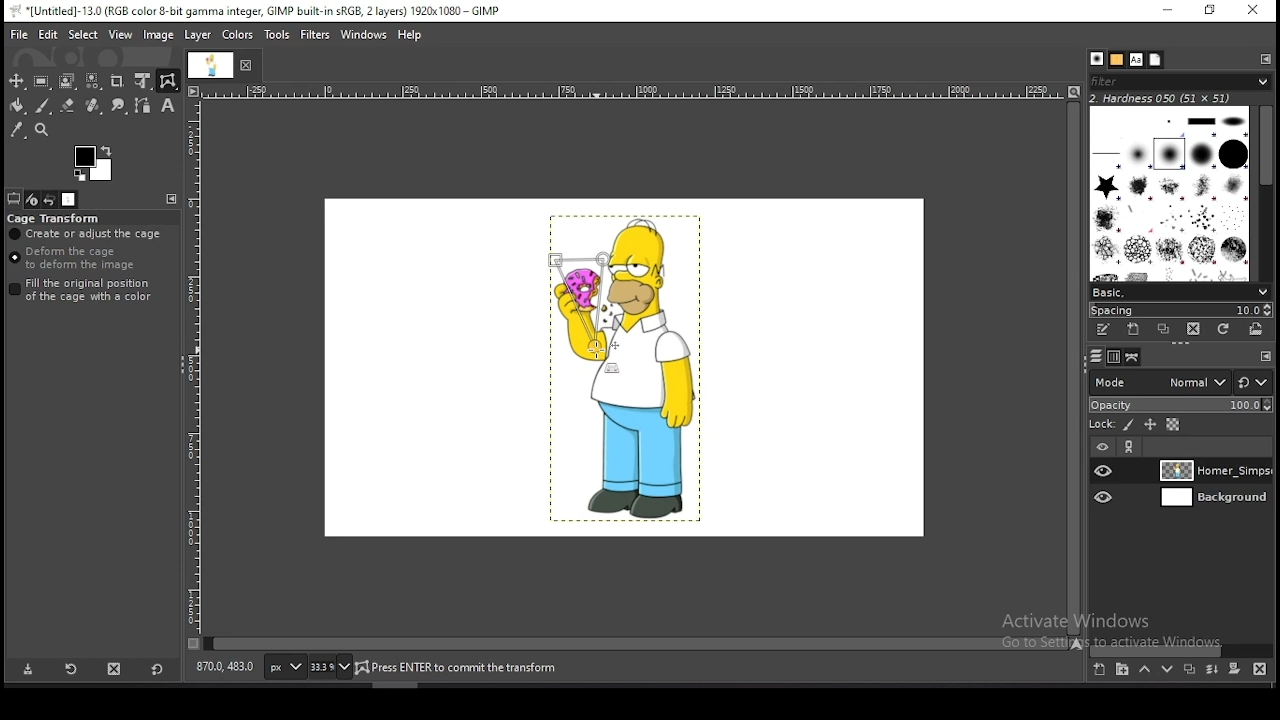  Describe the element at coordinates (1189, 672) in the screenshot. I see `duplicate layer` at that location.